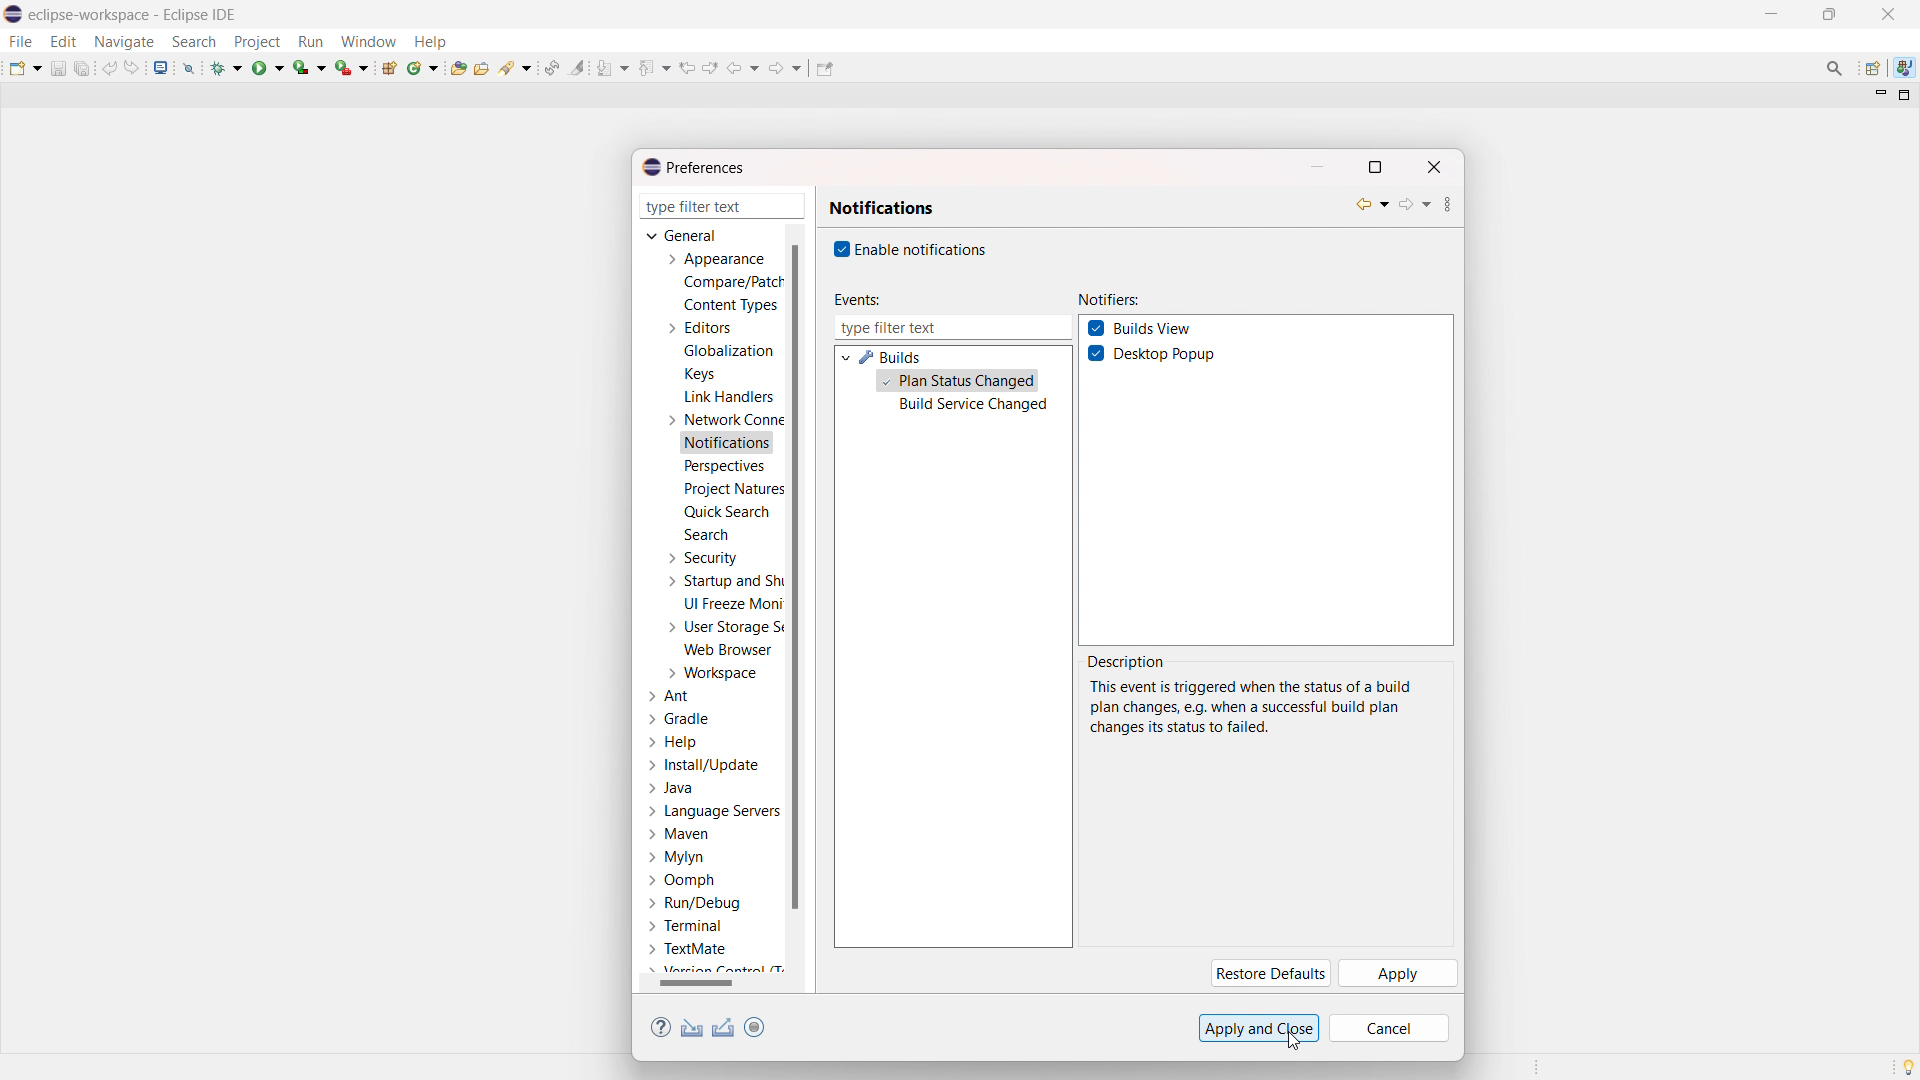 This screenshot has height=1080, width=1920. I want to click on editors, so click(698, 328).